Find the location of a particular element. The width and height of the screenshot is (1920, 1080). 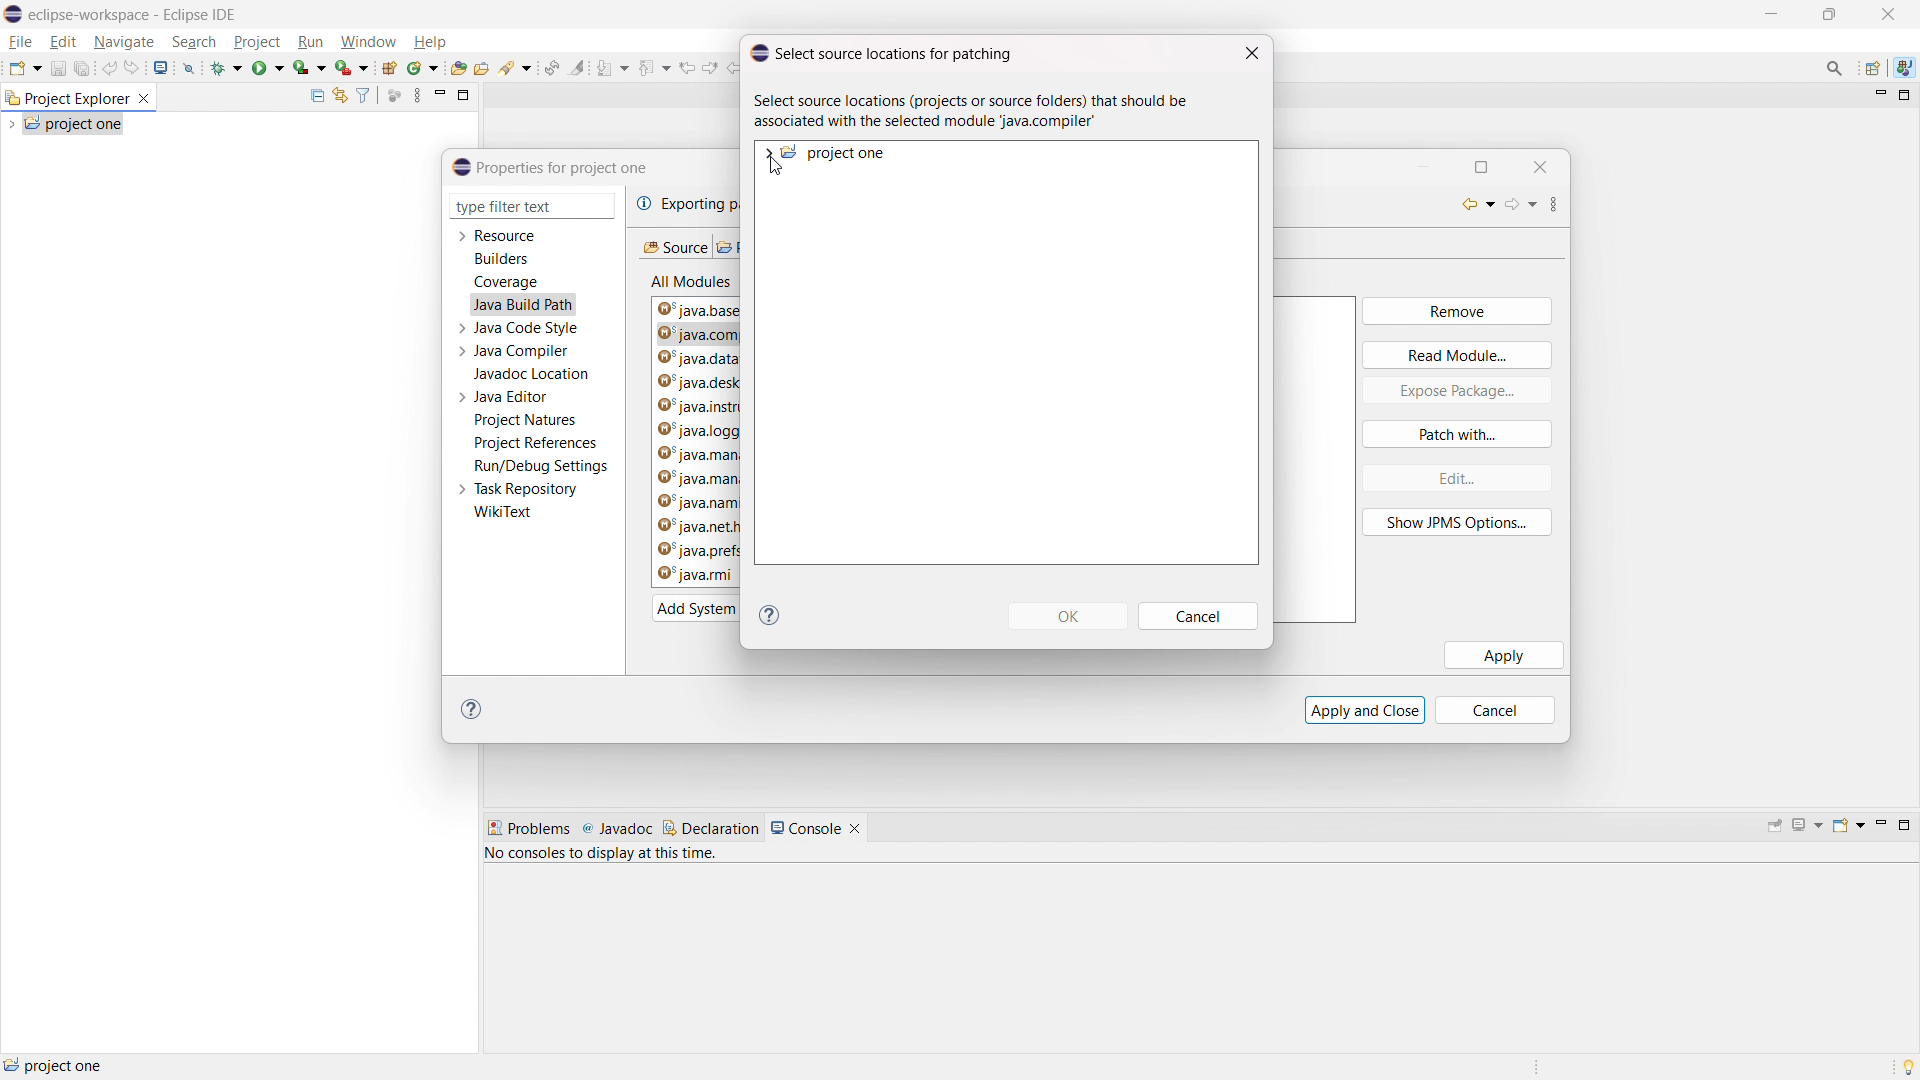

cancel is located at coordinates (1200, 617).